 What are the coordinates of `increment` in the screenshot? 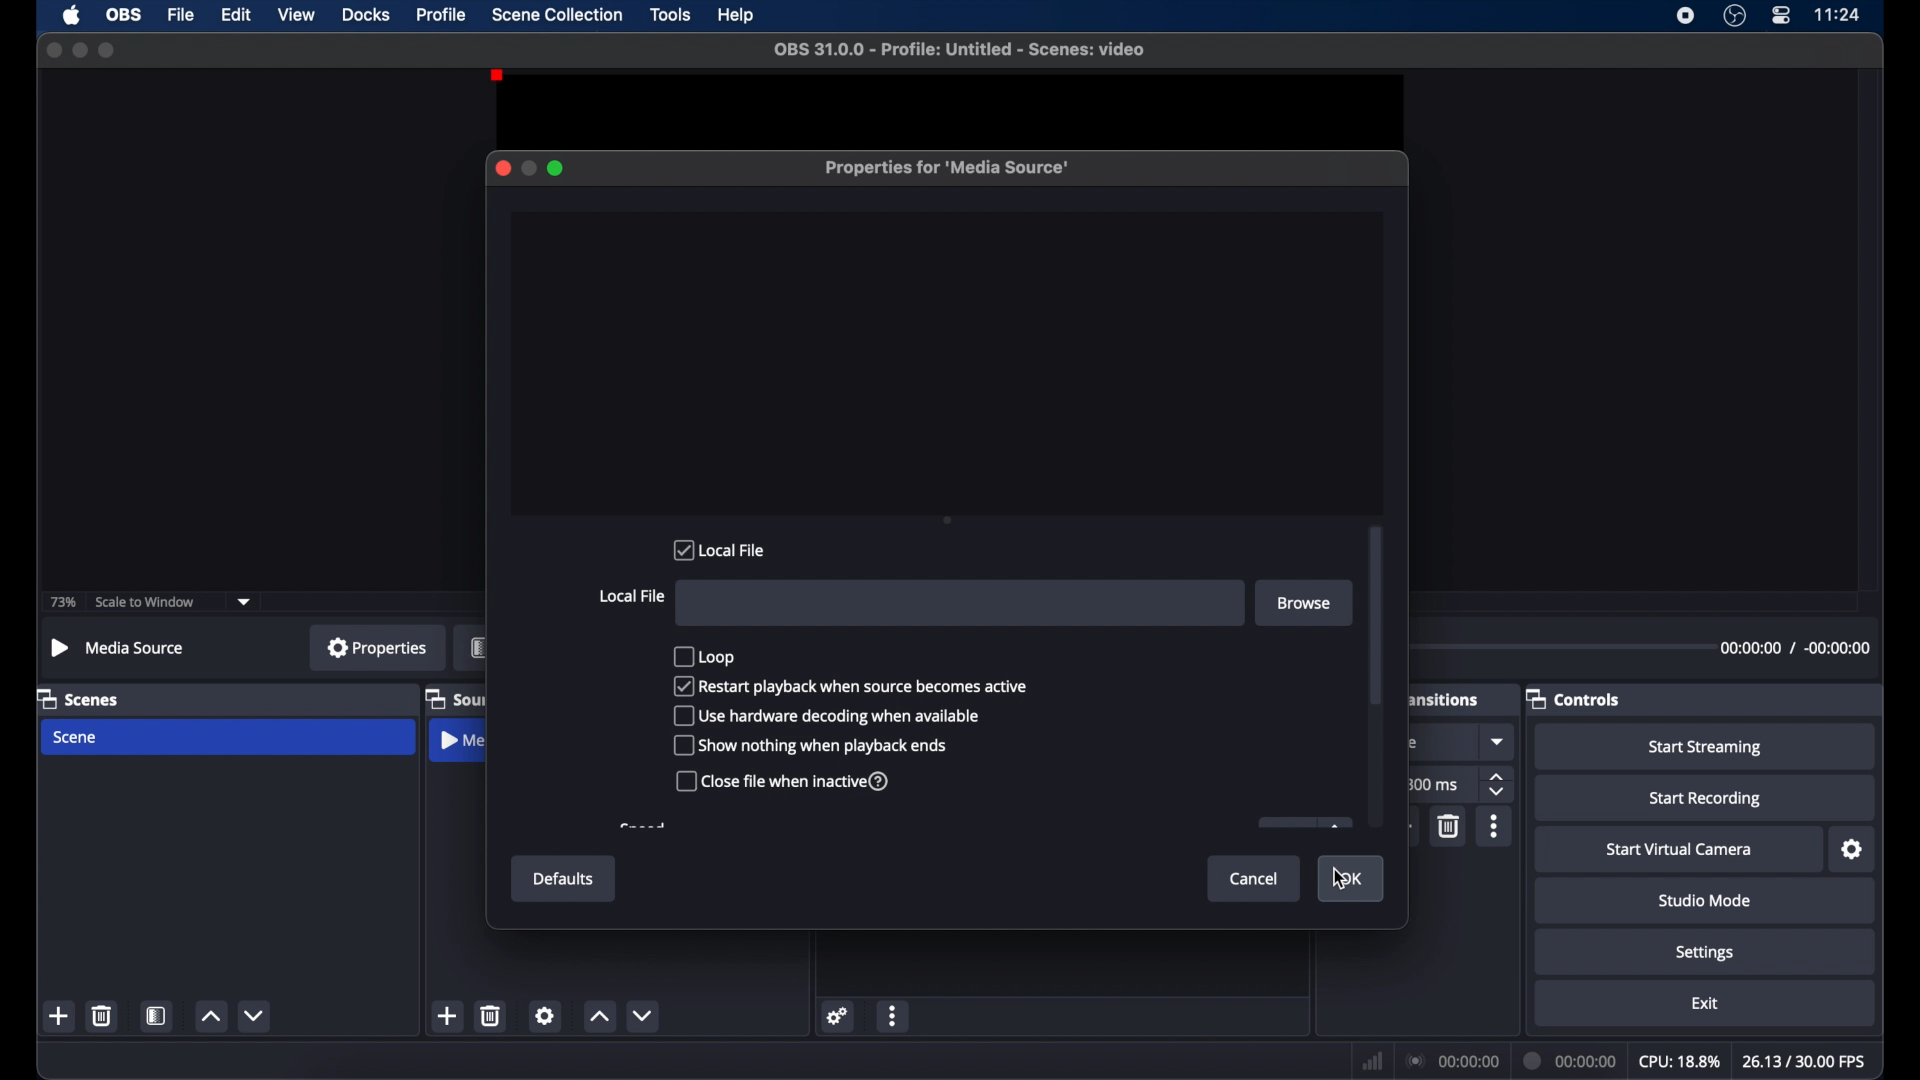 It's located at (211, 1018).